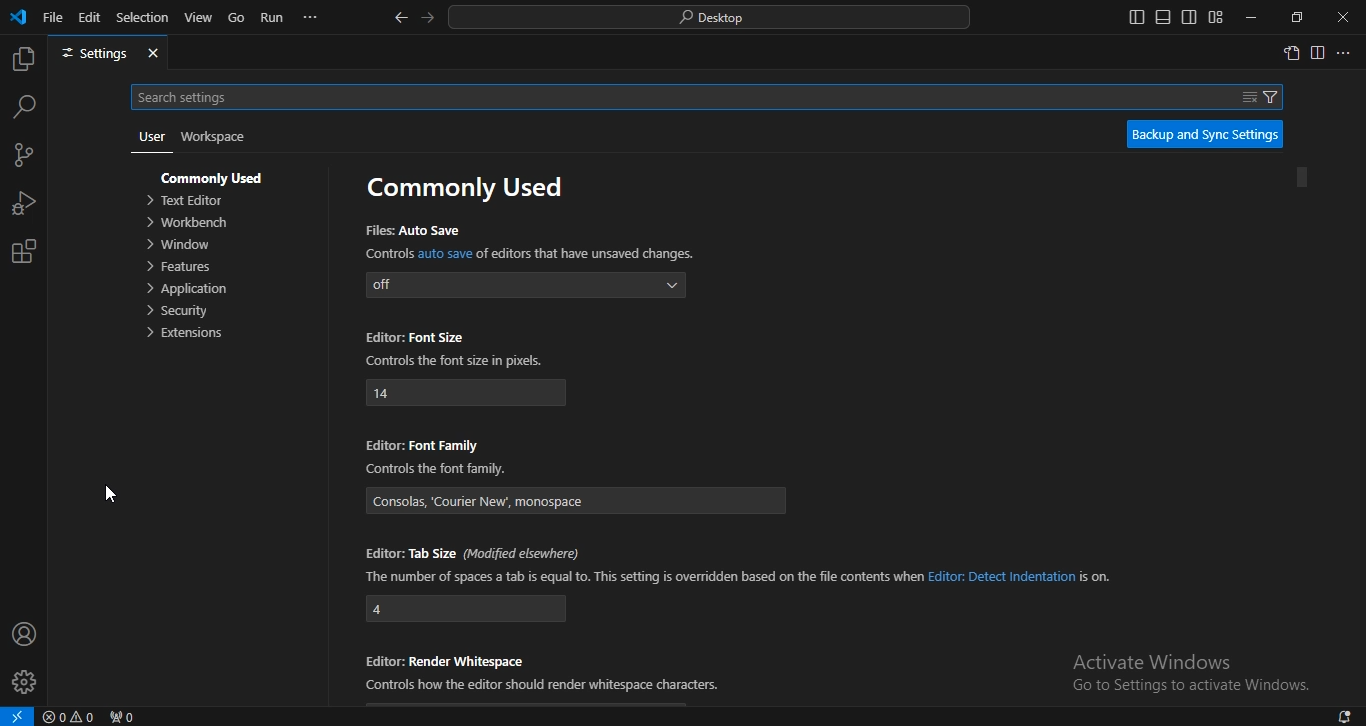  Describe the element at coordinates (1216, 16) in the screenshot. I see `customize layout` at that location.